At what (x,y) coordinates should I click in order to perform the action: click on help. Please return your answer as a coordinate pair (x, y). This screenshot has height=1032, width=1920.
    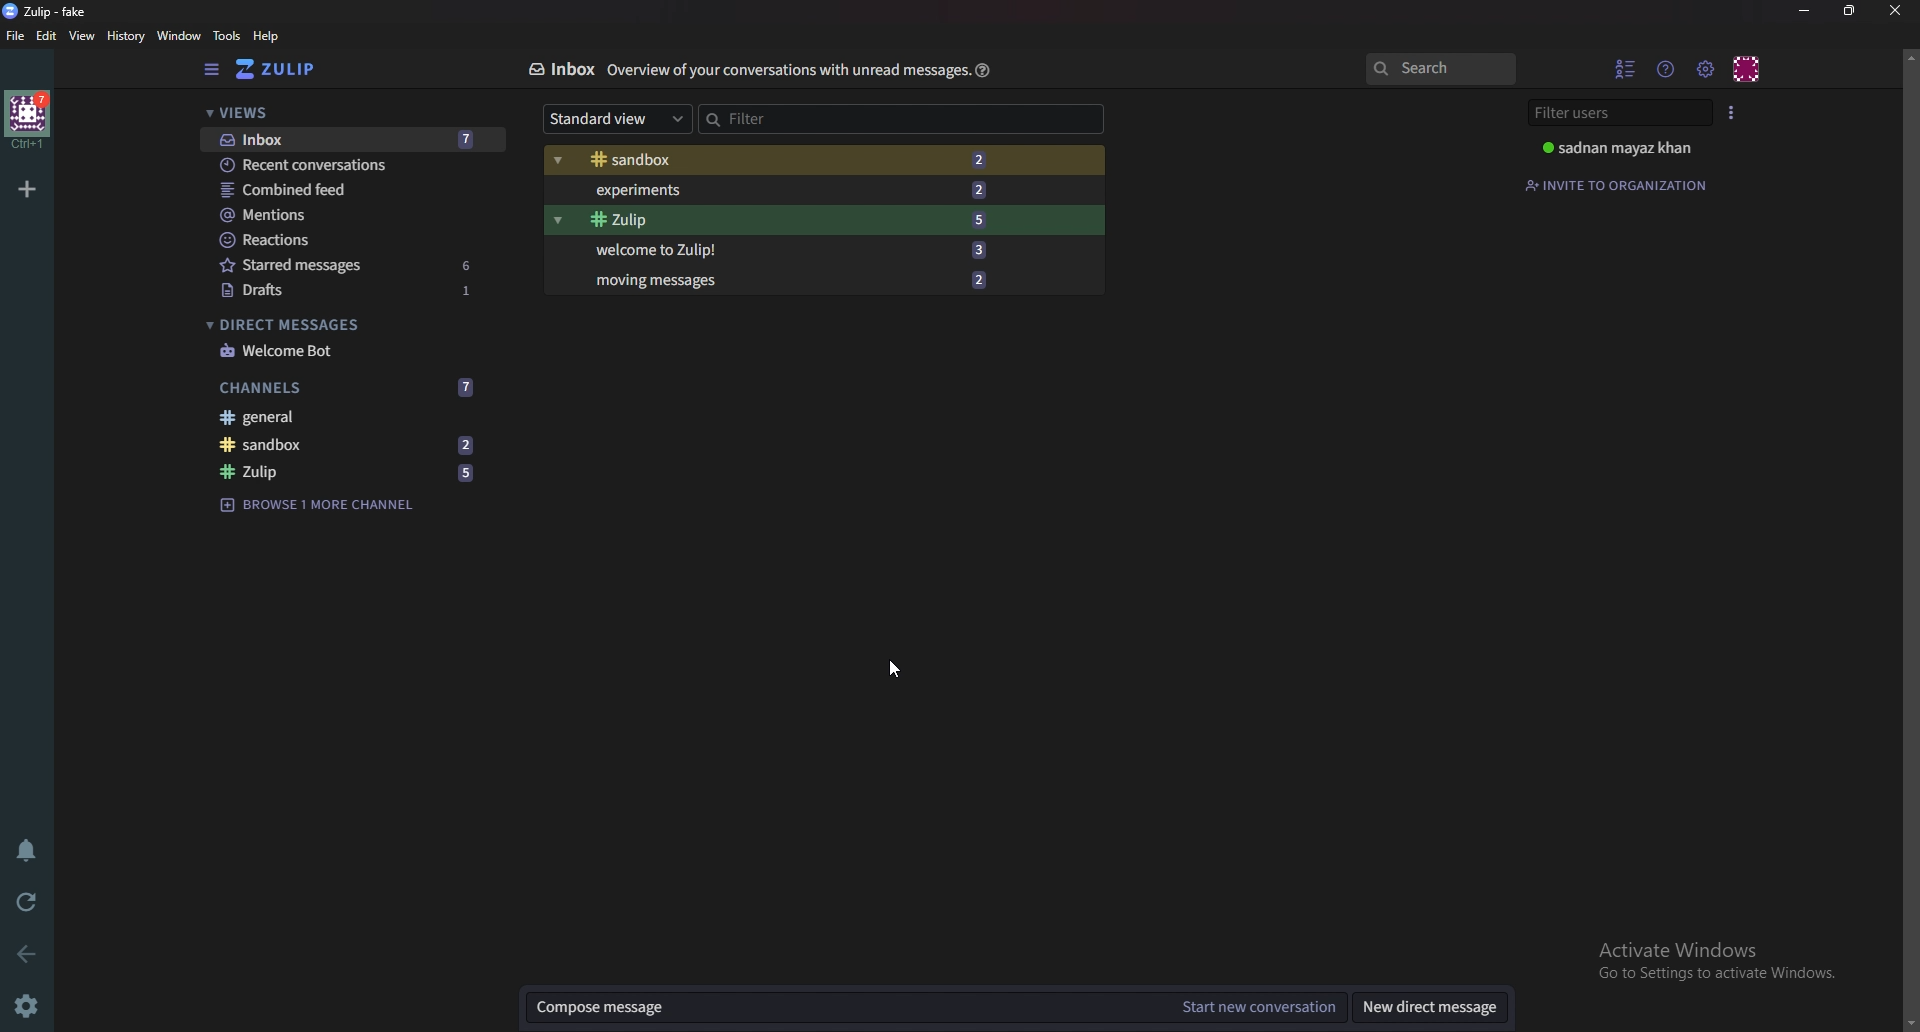
    Looking at the image, I should click on (983, 70).